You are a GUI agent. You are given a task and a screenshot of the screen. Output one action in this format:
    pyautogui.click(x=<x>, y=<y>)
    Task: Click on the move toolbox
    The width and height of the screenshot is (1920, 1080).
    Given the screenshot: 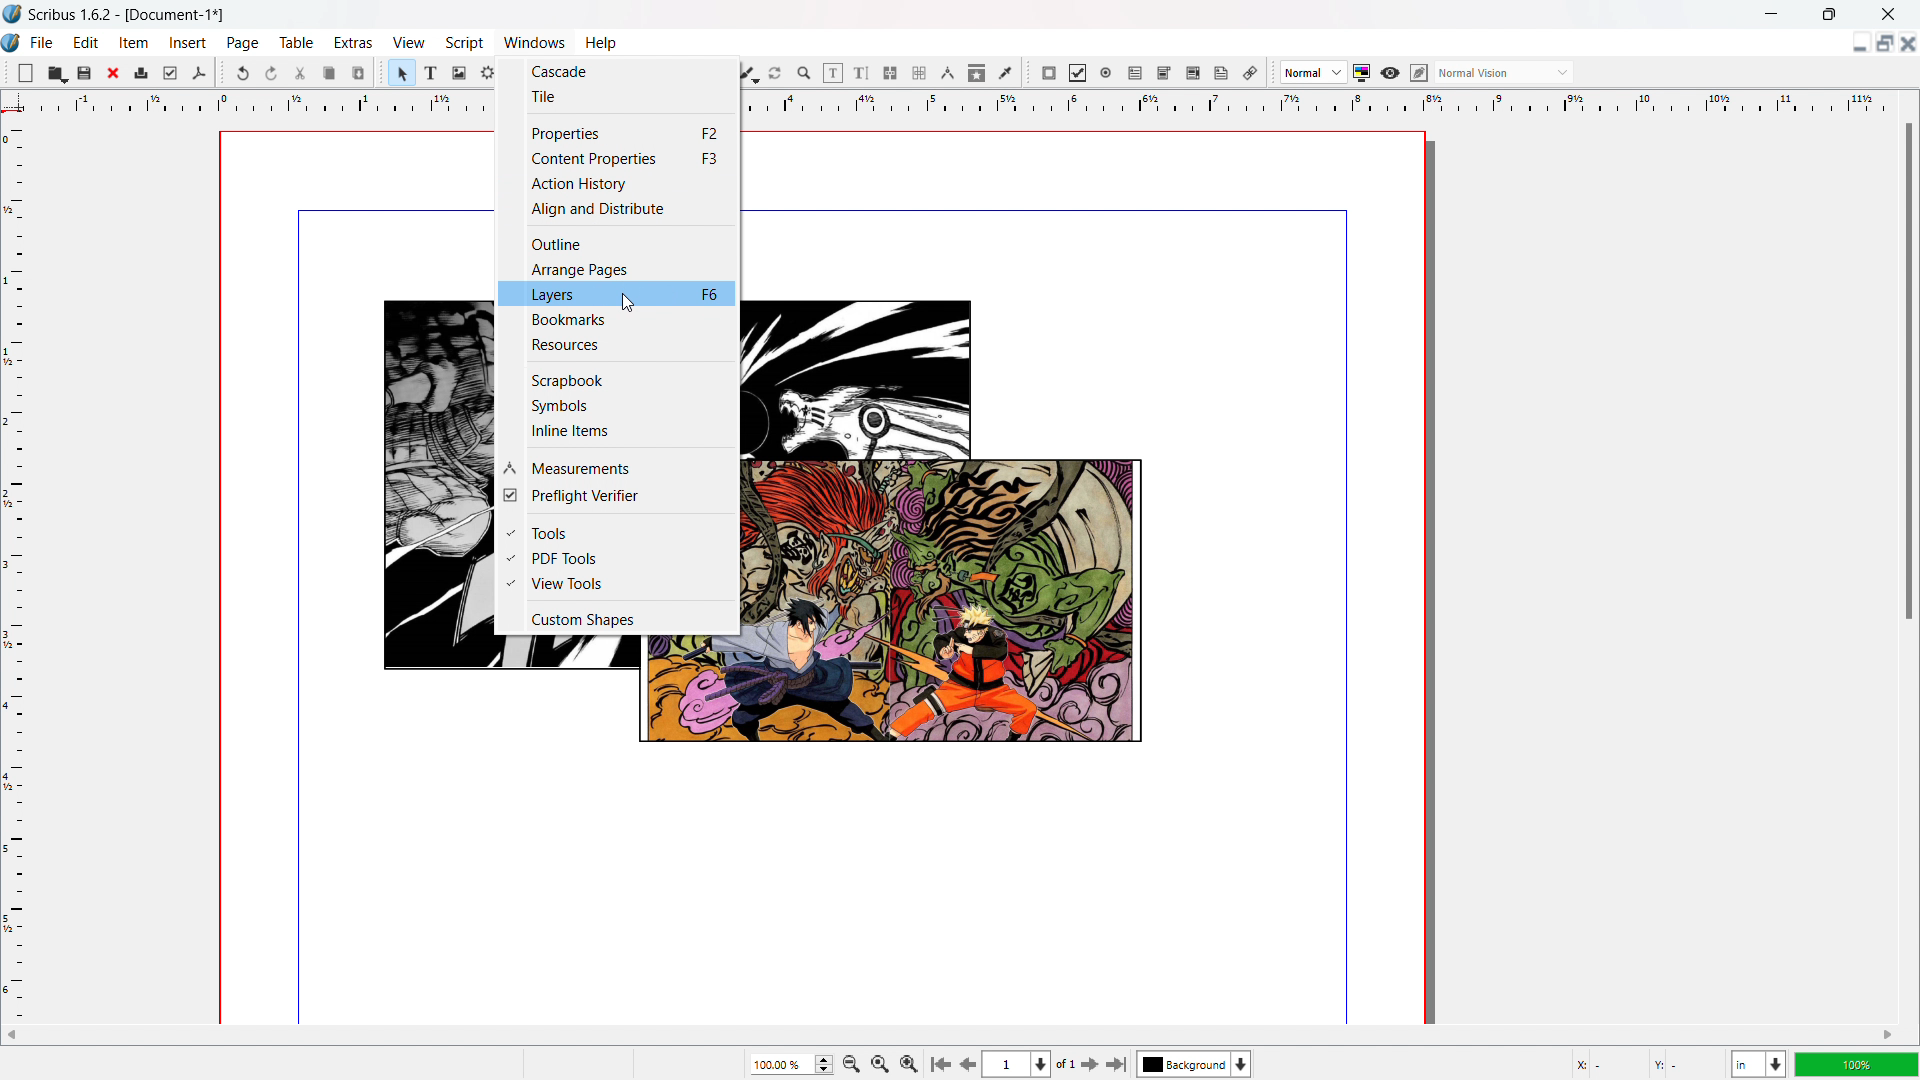 What is the action you would take?
    pyautogui.click(x=1028, y=73)
    